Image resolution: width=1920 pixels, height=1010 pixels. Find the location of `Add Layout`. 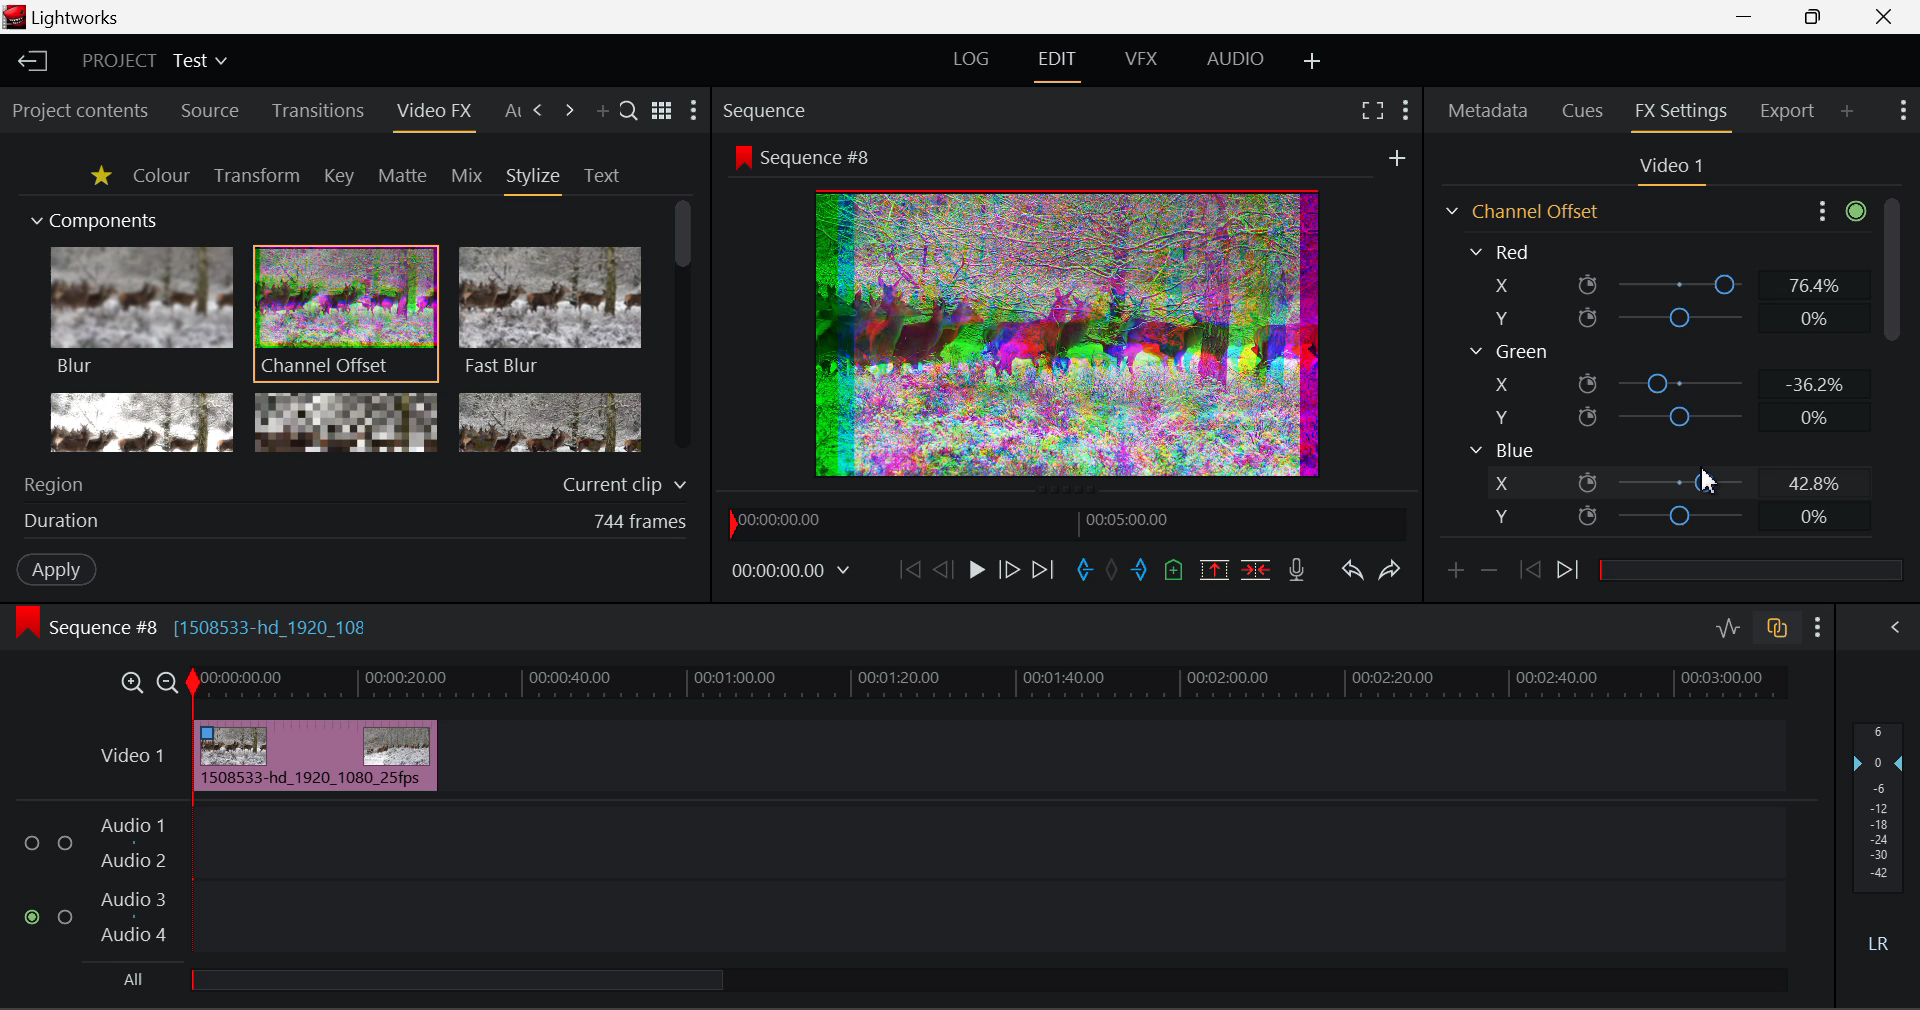

Add Layout is located at coordinates (1313, 65).